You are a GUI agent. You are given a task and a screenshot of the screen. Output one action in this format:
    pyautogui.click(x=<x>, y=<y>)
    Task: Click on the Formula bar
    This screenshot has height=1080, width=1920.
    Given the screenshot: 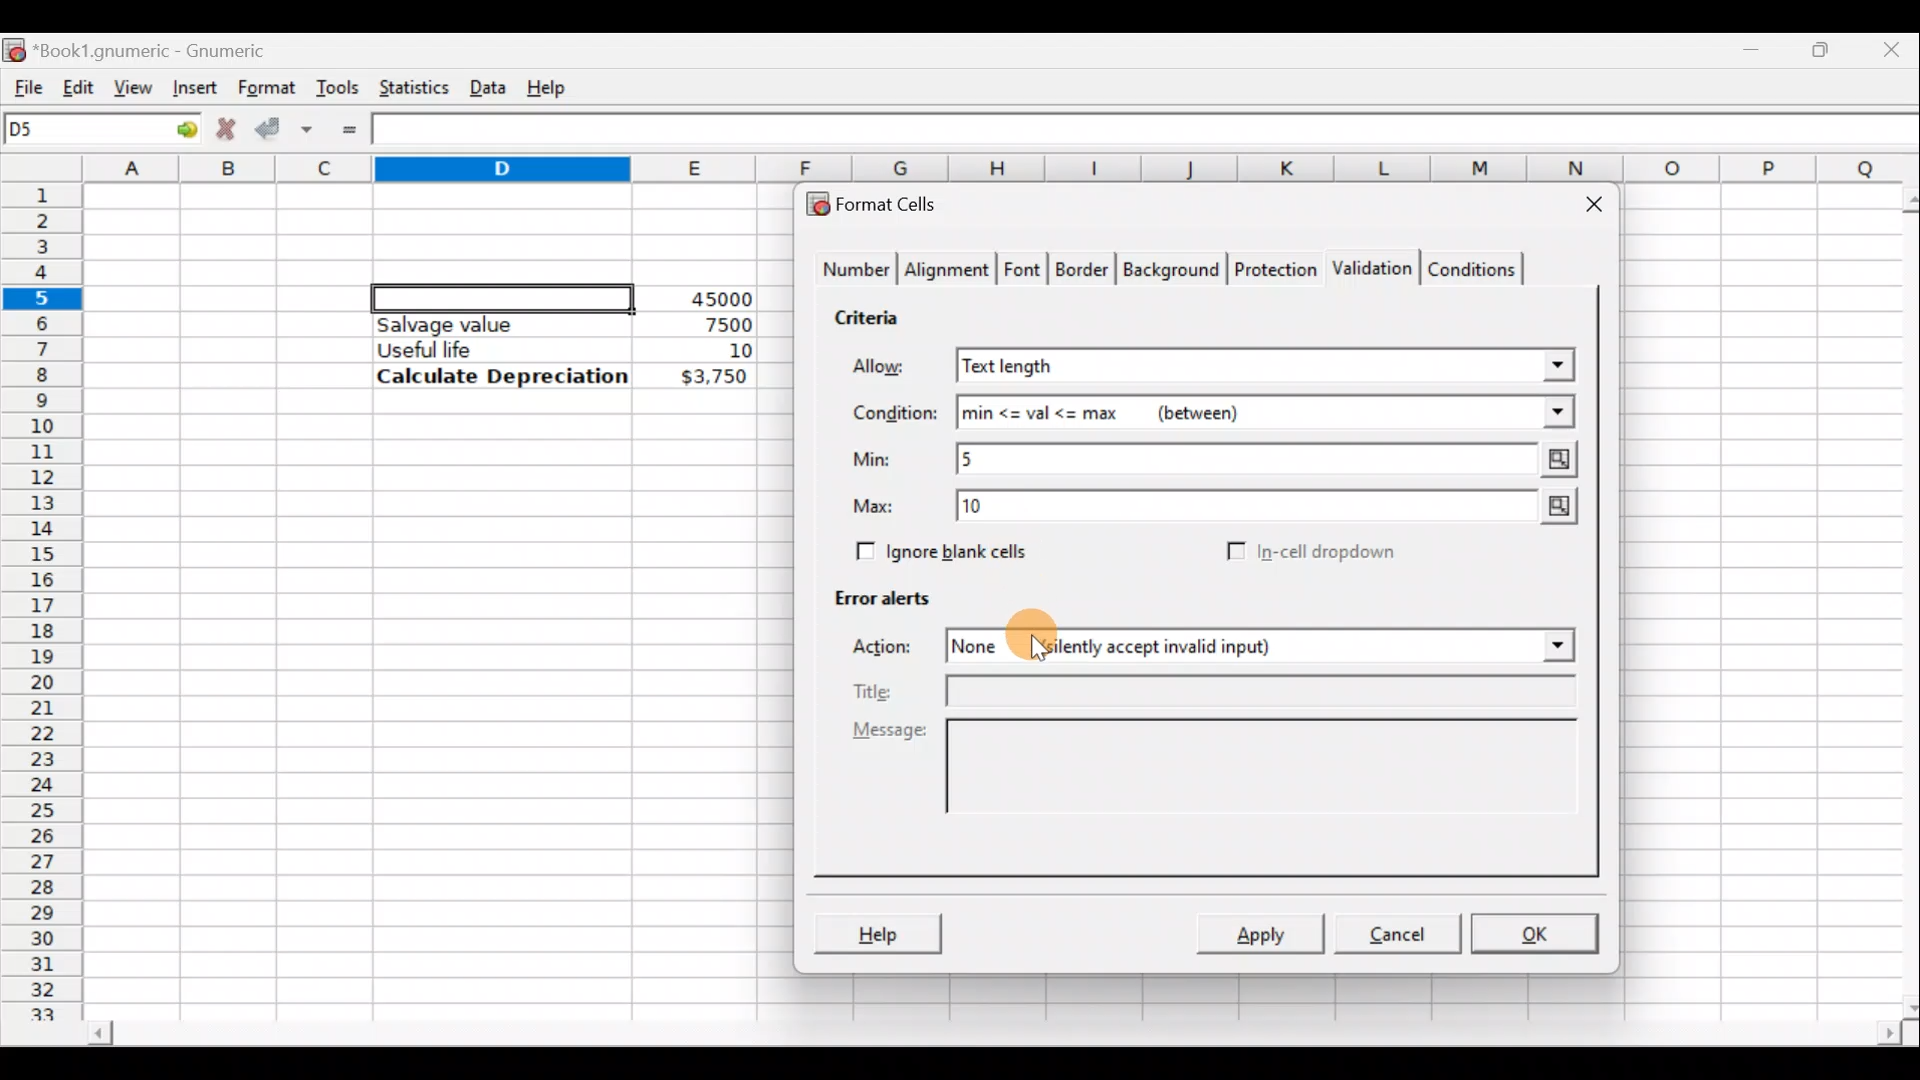 What is the action you would take?
    pyautogui.click(x=1151, y=132)
    